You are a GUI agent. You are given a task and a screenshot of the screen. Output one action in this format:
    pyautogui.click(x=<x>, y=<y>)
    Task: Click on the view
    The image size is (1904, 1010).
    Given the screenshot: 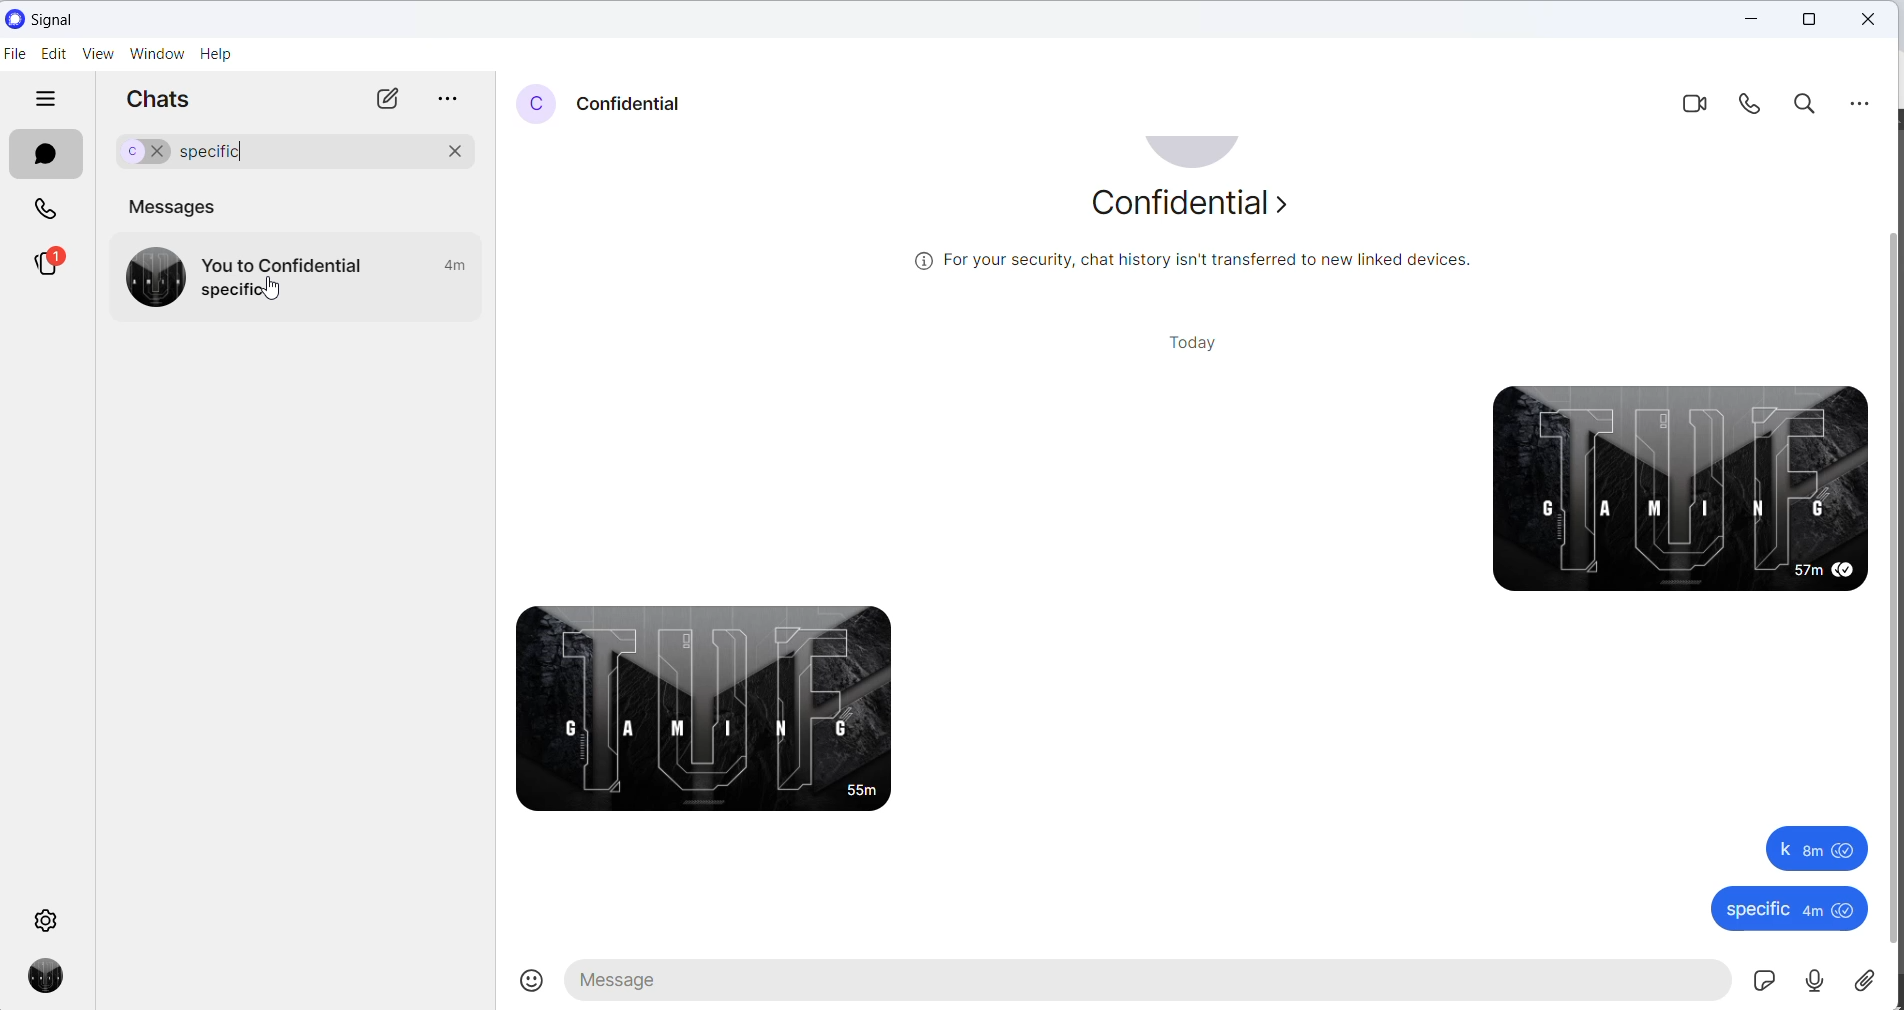 What is the action you would take?
    pyautogui.click(x=103, y=56)
    